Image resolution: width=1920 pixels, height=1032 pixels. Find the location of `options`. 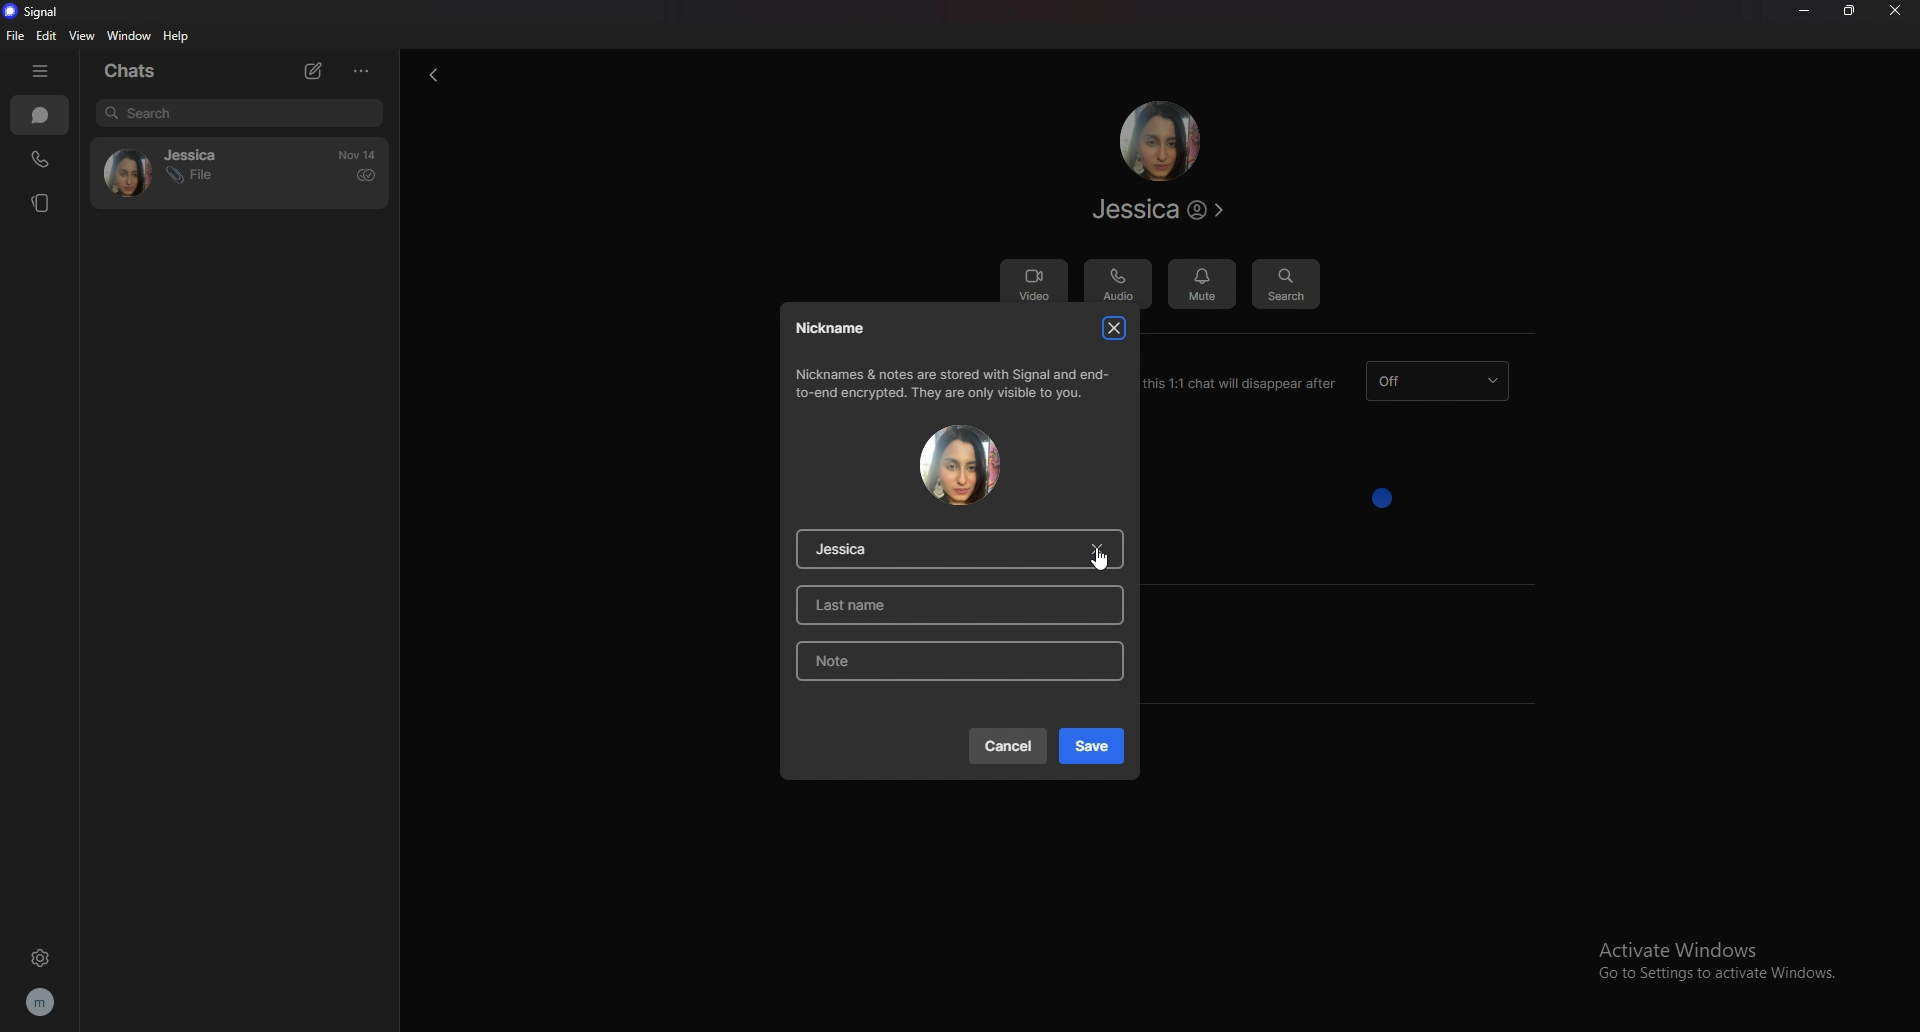

options is located at coordinates (365, 70).